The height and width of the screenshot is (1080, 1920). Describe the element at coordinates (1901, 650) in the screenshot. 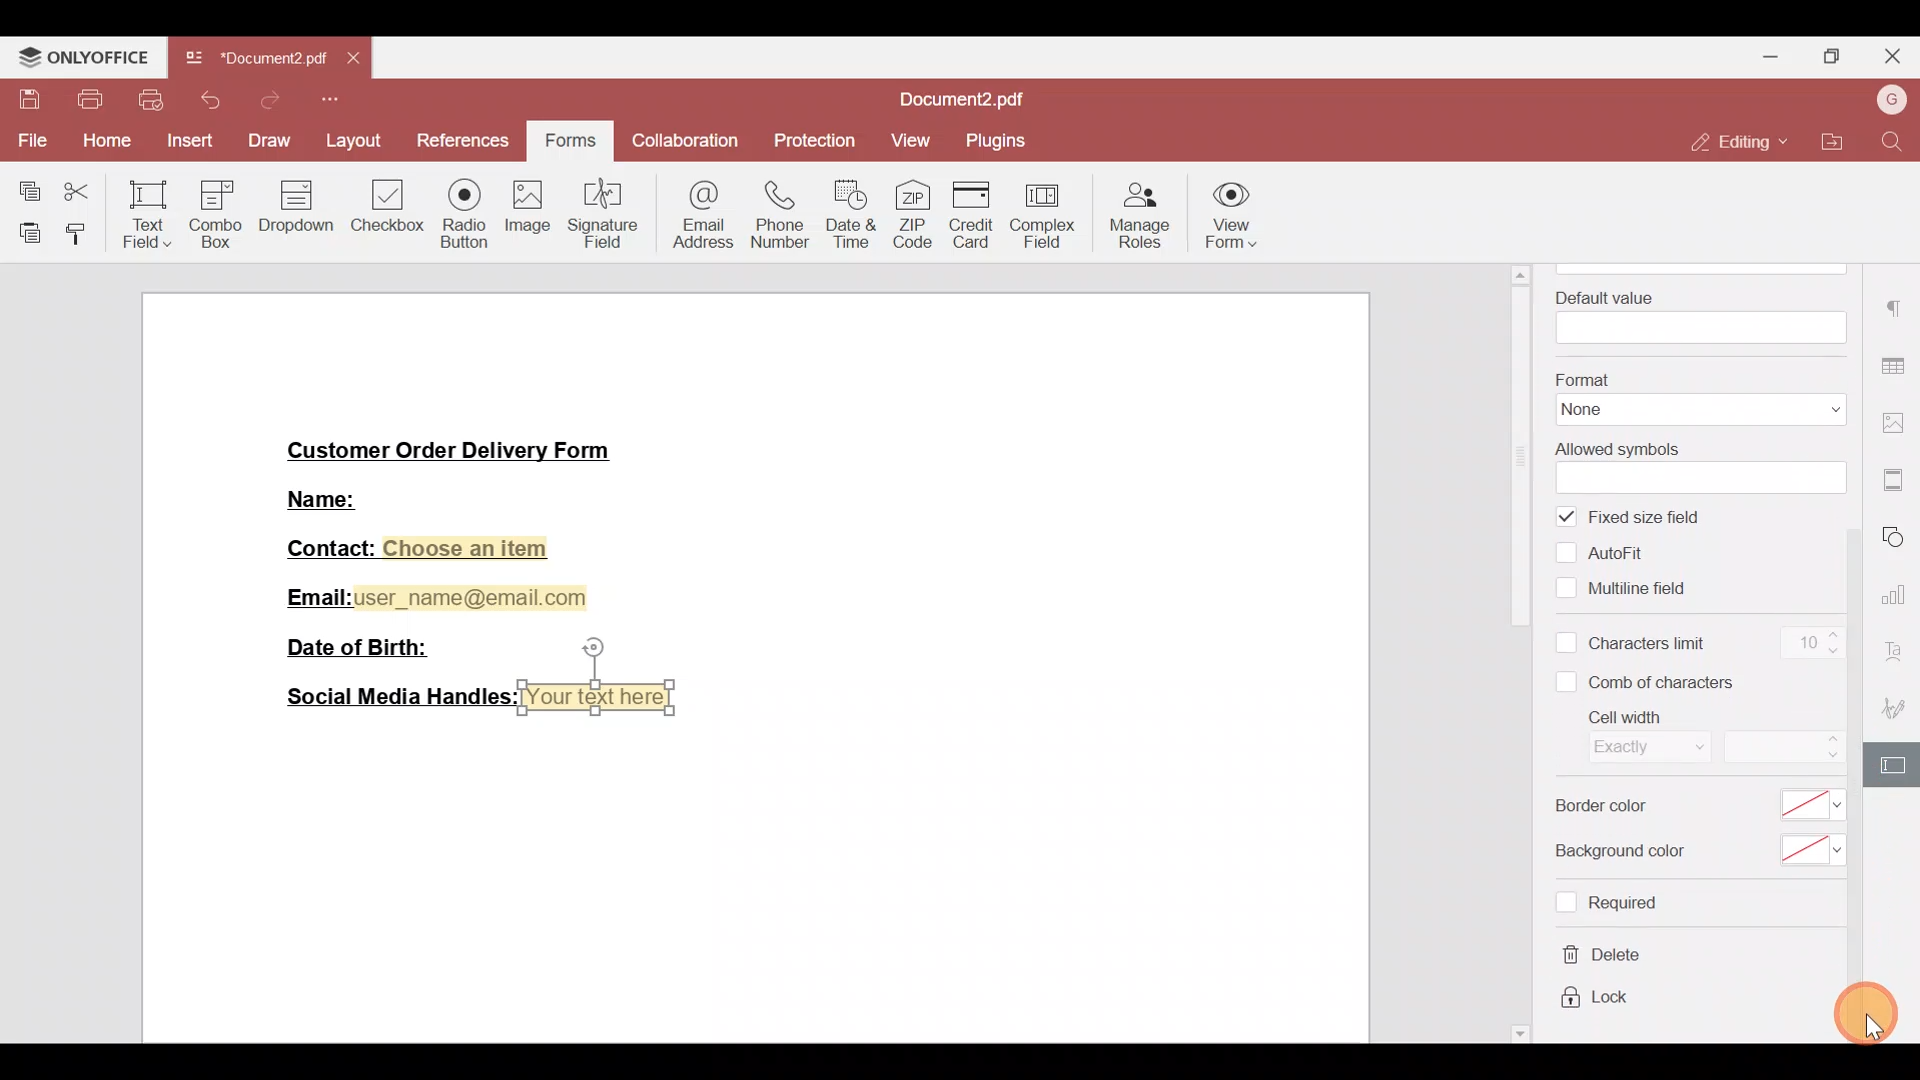

I see `Font settings` at that location.